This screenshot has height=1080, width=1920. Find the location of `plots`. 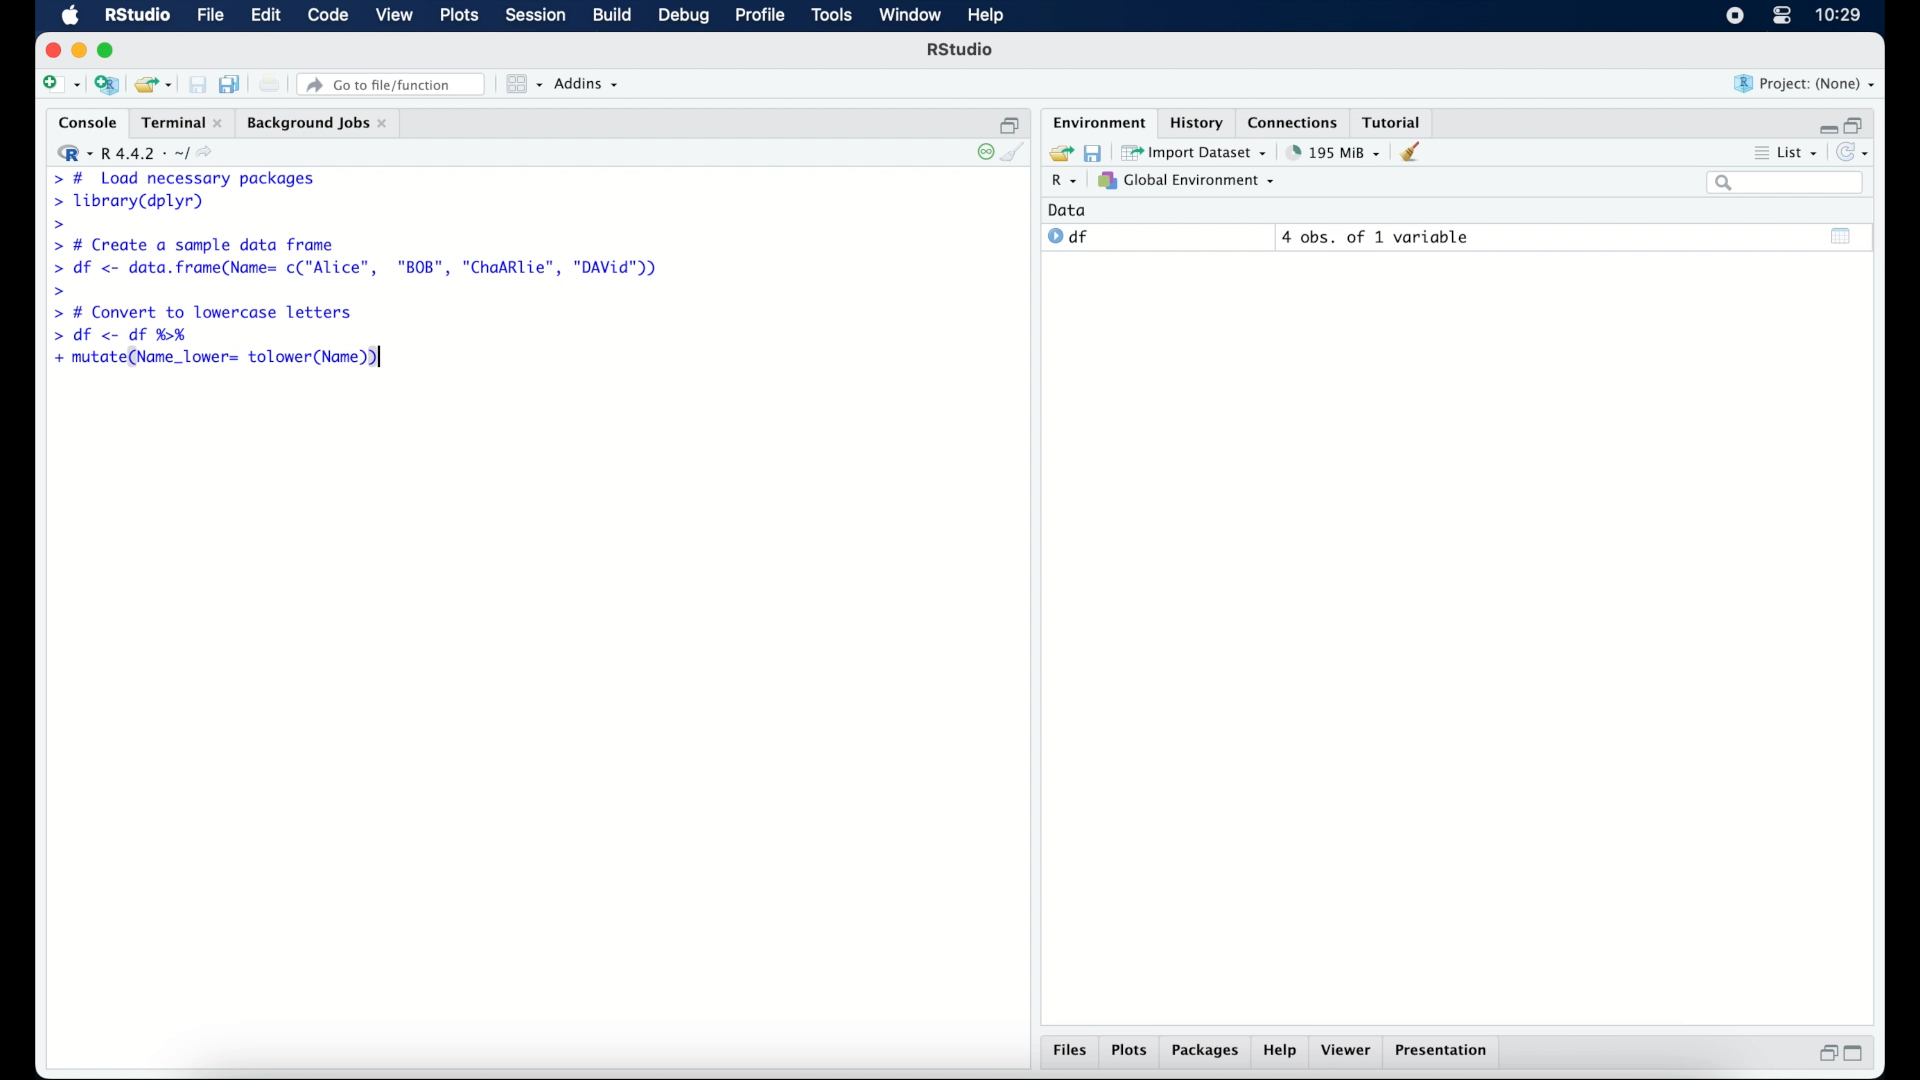

plots is located at coordinates (1132, 1052).